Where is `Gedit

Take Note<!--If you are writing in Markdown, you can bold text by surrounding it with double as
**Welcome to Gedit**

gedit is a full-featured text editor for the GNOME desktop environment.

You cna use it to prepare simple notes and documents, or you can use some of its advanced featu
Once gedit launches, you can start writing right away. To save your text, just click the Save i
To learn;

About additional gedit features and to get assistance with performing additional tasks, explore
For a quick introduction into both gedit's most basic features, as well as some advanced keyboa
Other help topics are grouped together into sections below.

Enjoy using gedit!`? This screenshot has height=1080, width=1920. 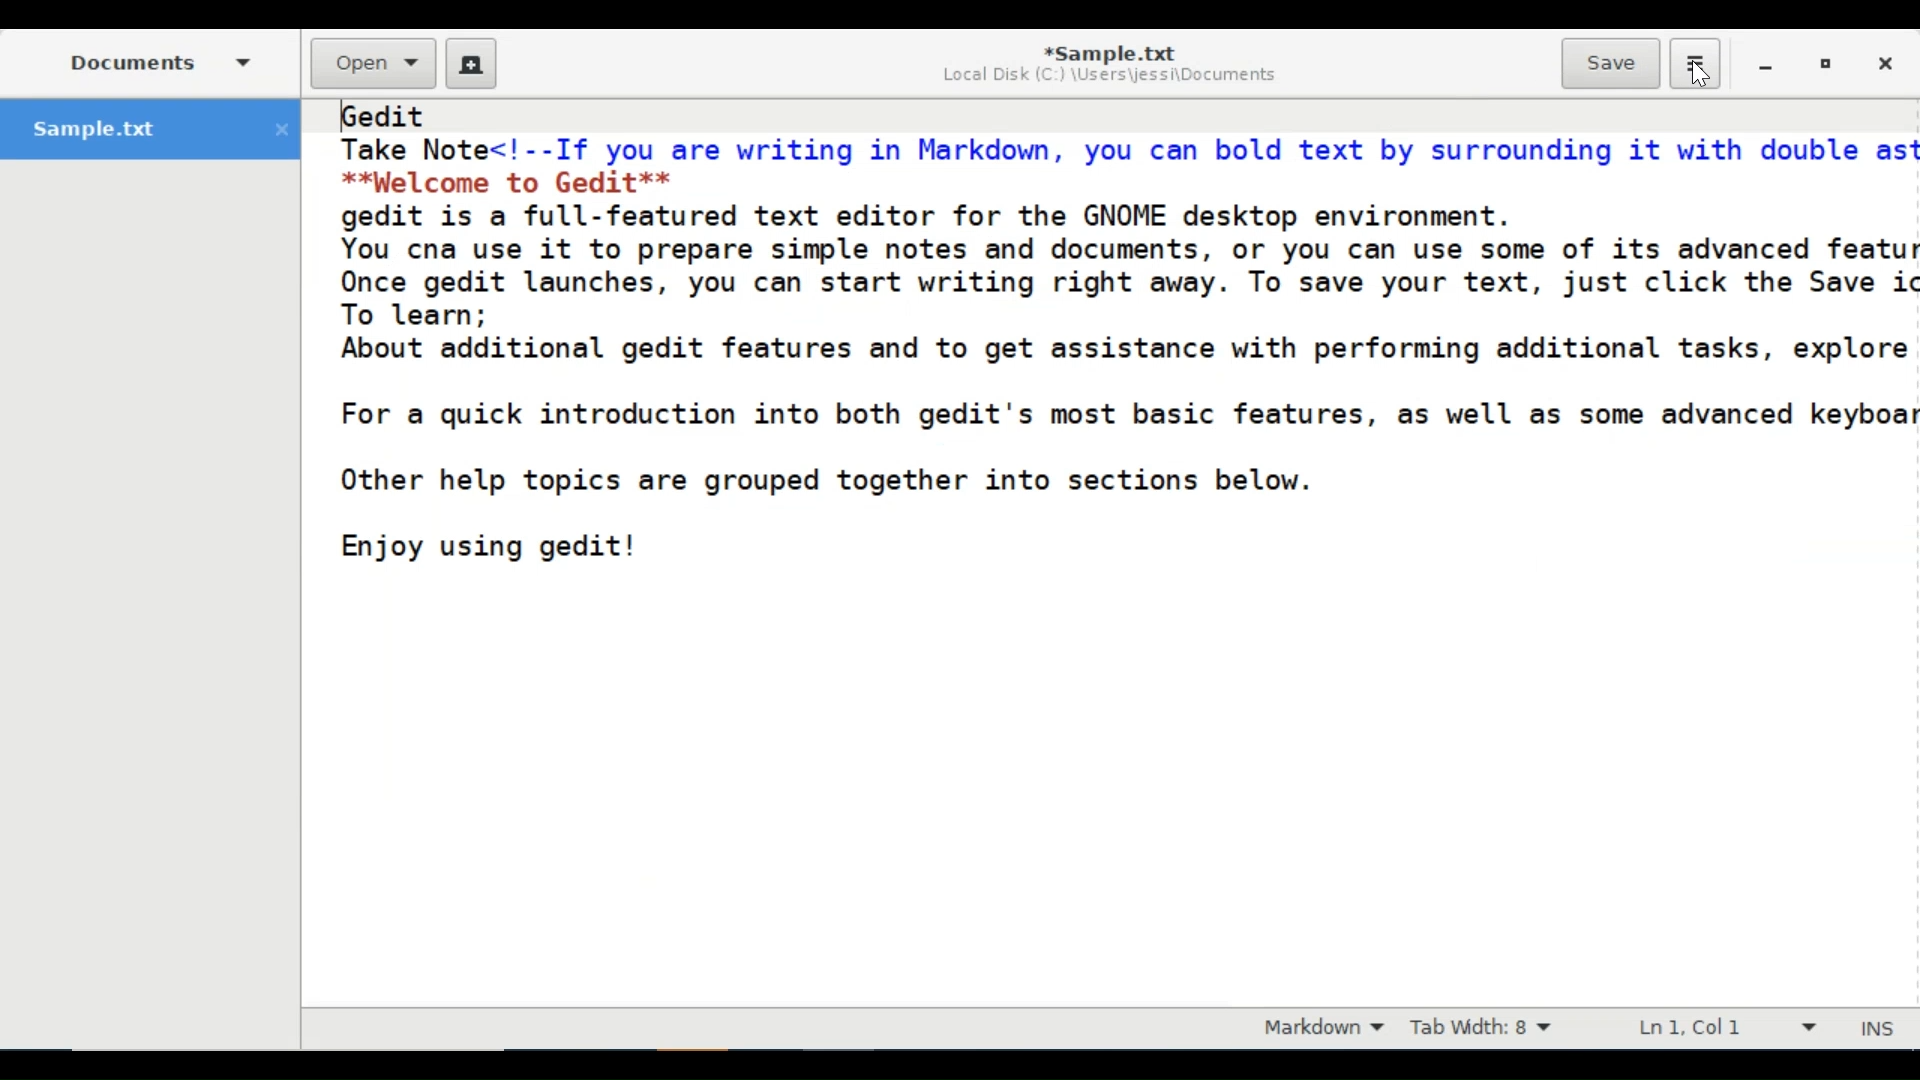
Gedit

Take Note<!--If you are writing in Markdown, you can bold text by surrounding it with double as
**Welcome to Gedit**

gedit is a full-featured text editor for the GNOME desktop environment.

You cna use it to prepare simple notes and documents, or you can use some of its advanced featu
Once gedit launches, you can start writing right away. To save your text, just click the Save i
To learn;

About additional gedit features and to get assistance with performing additional tasks, explore
For a quick introduction into both gedit's most basic features, as well as some advanced keyboa
Other help topics are grouped together into sections below.

Enjoy using gedit! is located at coordinates (1120, 357).